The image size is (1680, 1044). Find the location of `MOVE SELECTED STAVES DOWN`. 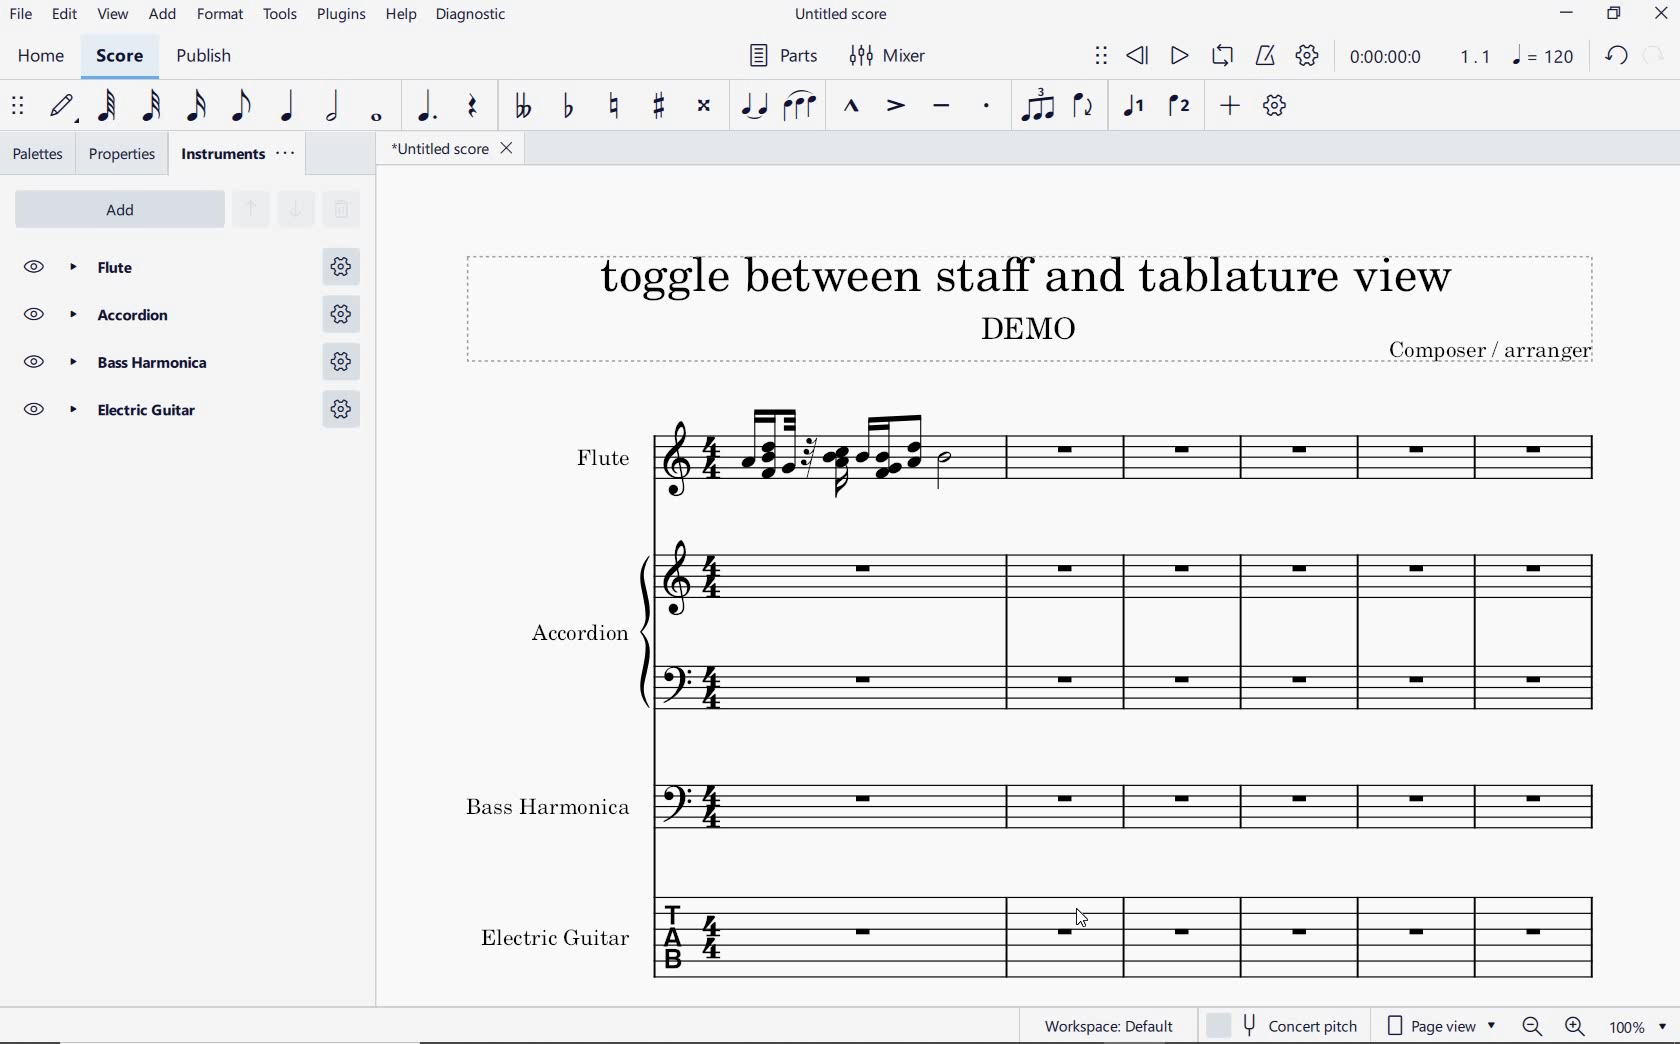

MOVE SELECTED STAVES DOWN is located at coordinates (296, 210).